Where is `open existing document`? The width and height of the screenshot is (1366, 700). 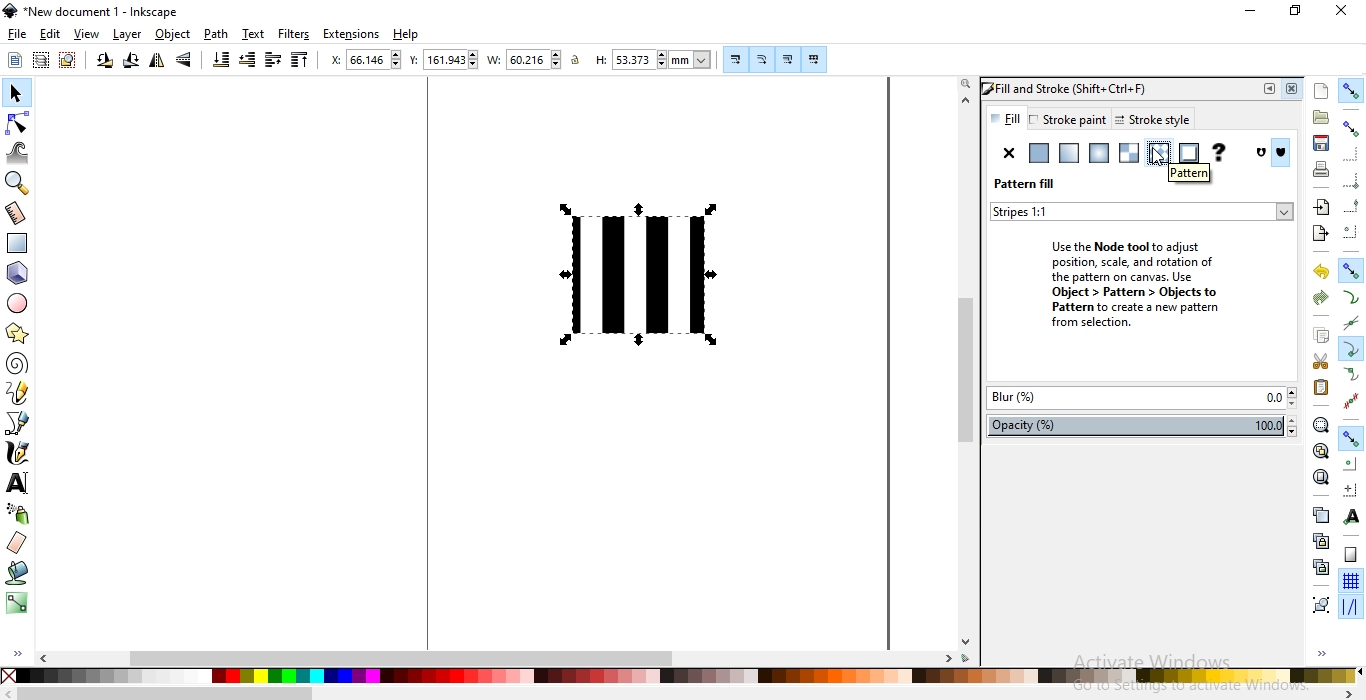 open existing document is located at coordinates (1321, 117).